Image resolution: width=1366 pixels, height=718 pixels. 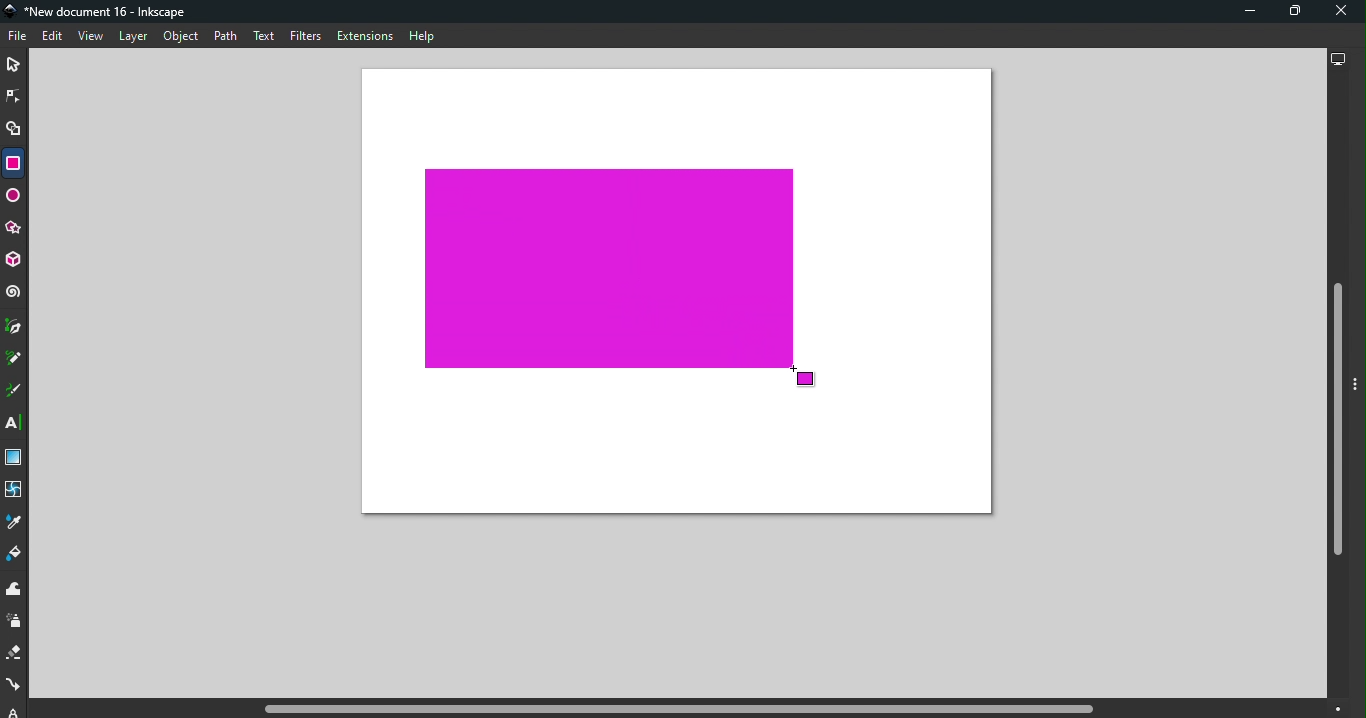 What do you see at coordinates (13, 66) in the screenshot?
I see `Selector` at bounding box center [13, 66].